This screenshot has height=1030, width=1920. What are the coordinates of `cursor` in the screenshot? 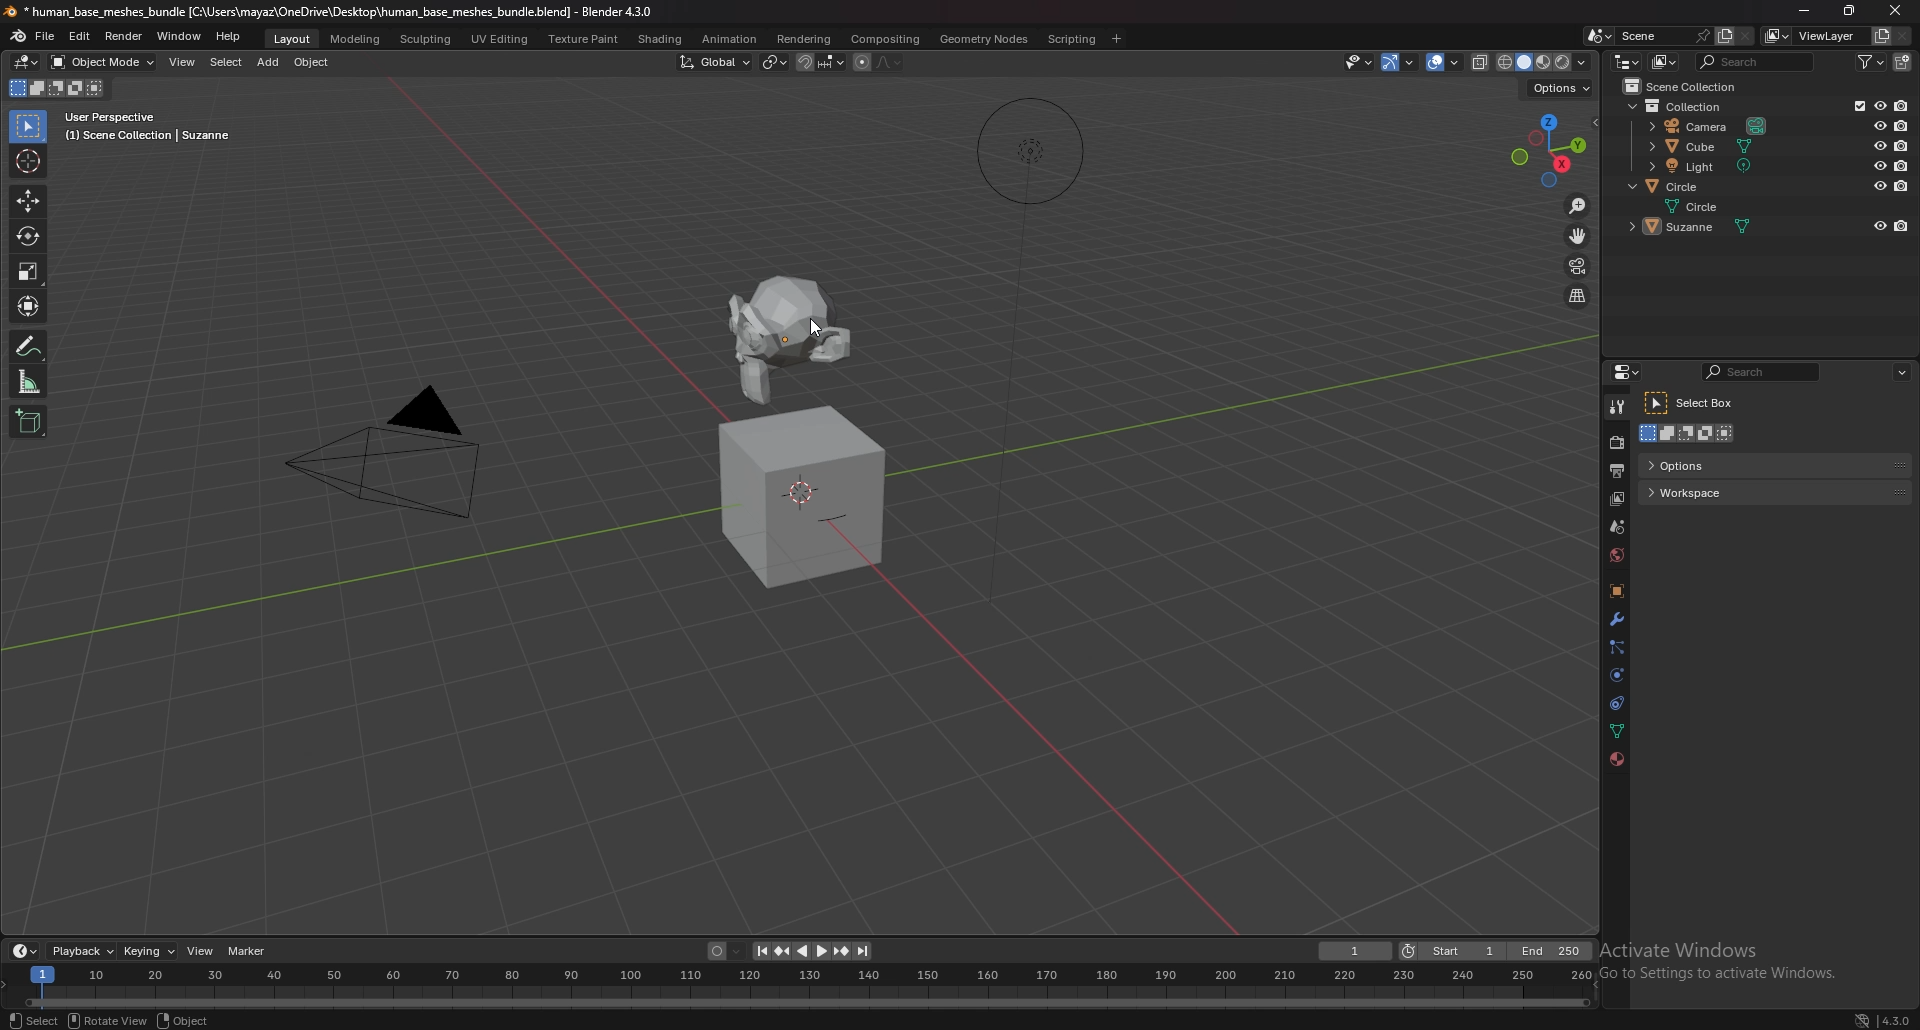 It's located at (30, 161).